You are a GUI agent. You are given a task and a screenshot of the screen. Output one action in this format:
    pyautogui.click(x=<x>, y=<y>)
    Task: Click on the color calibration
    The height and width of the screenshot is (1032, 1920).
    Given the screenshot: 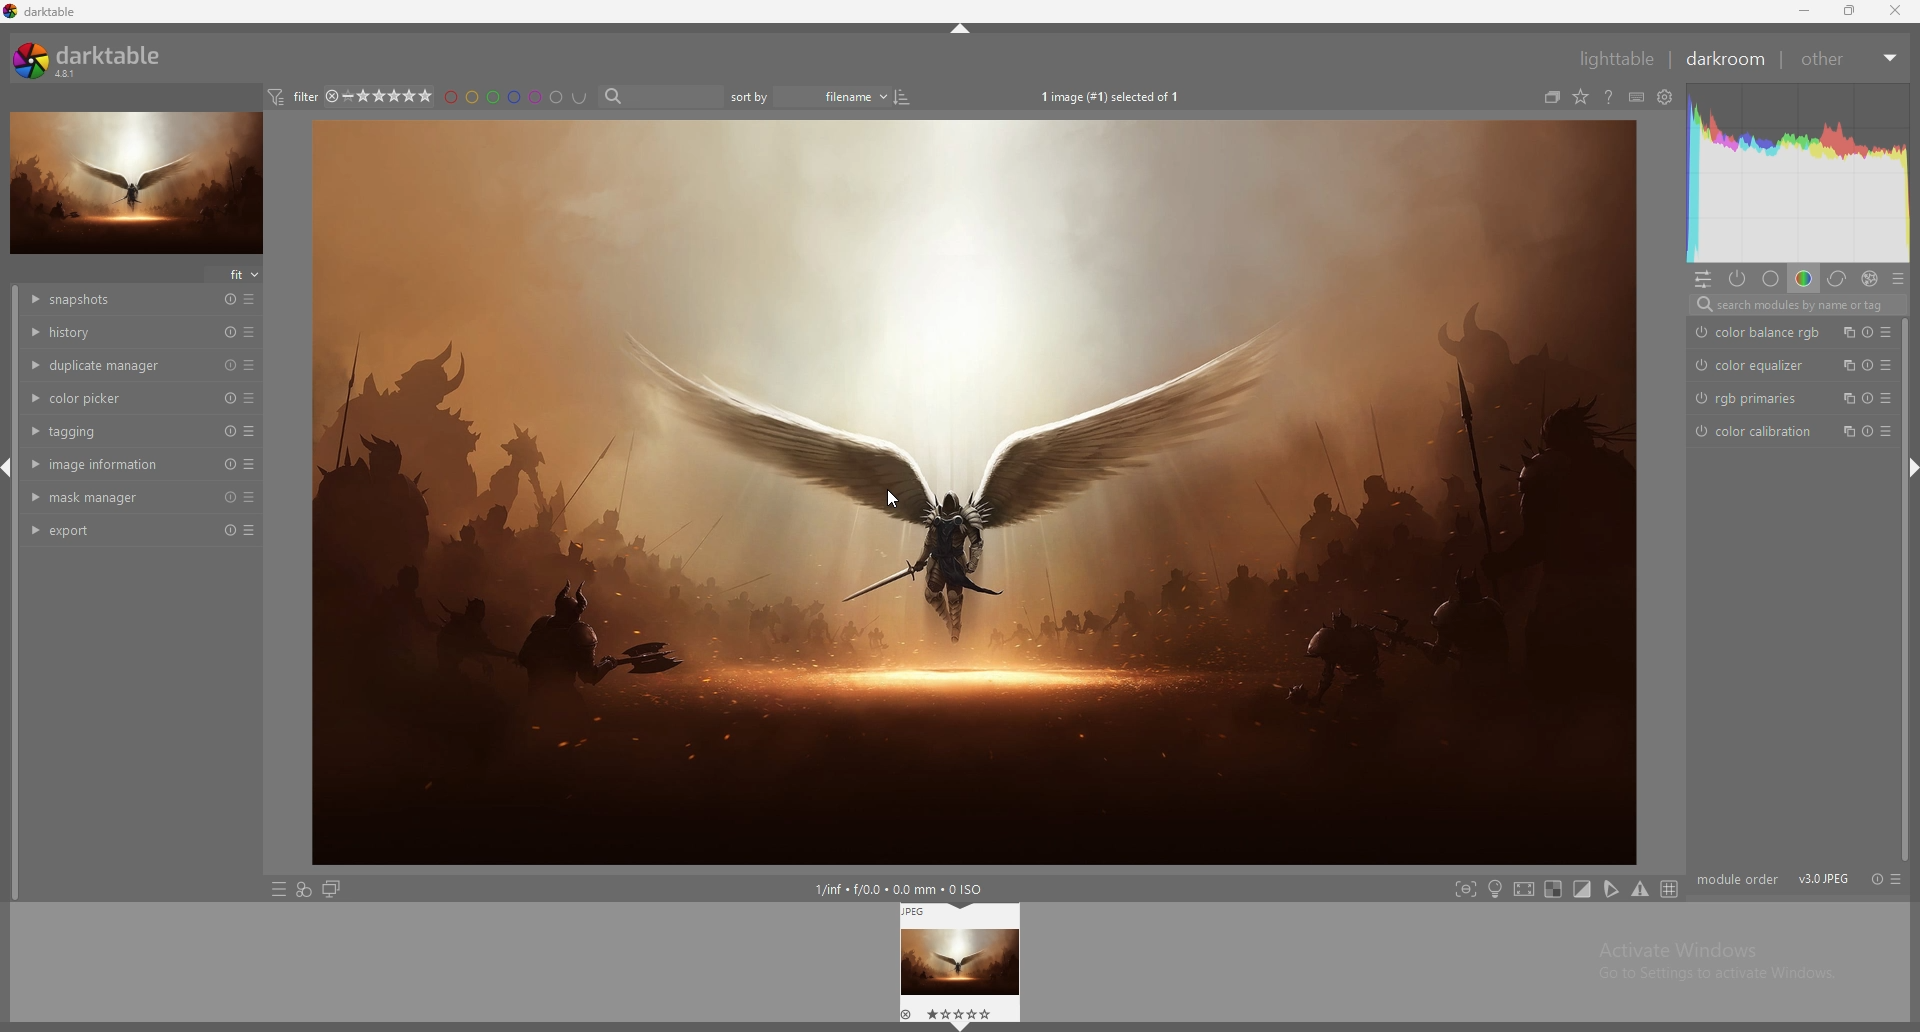 What is the action you would take?
    pyautogui.click(x=1758, y=431)
    